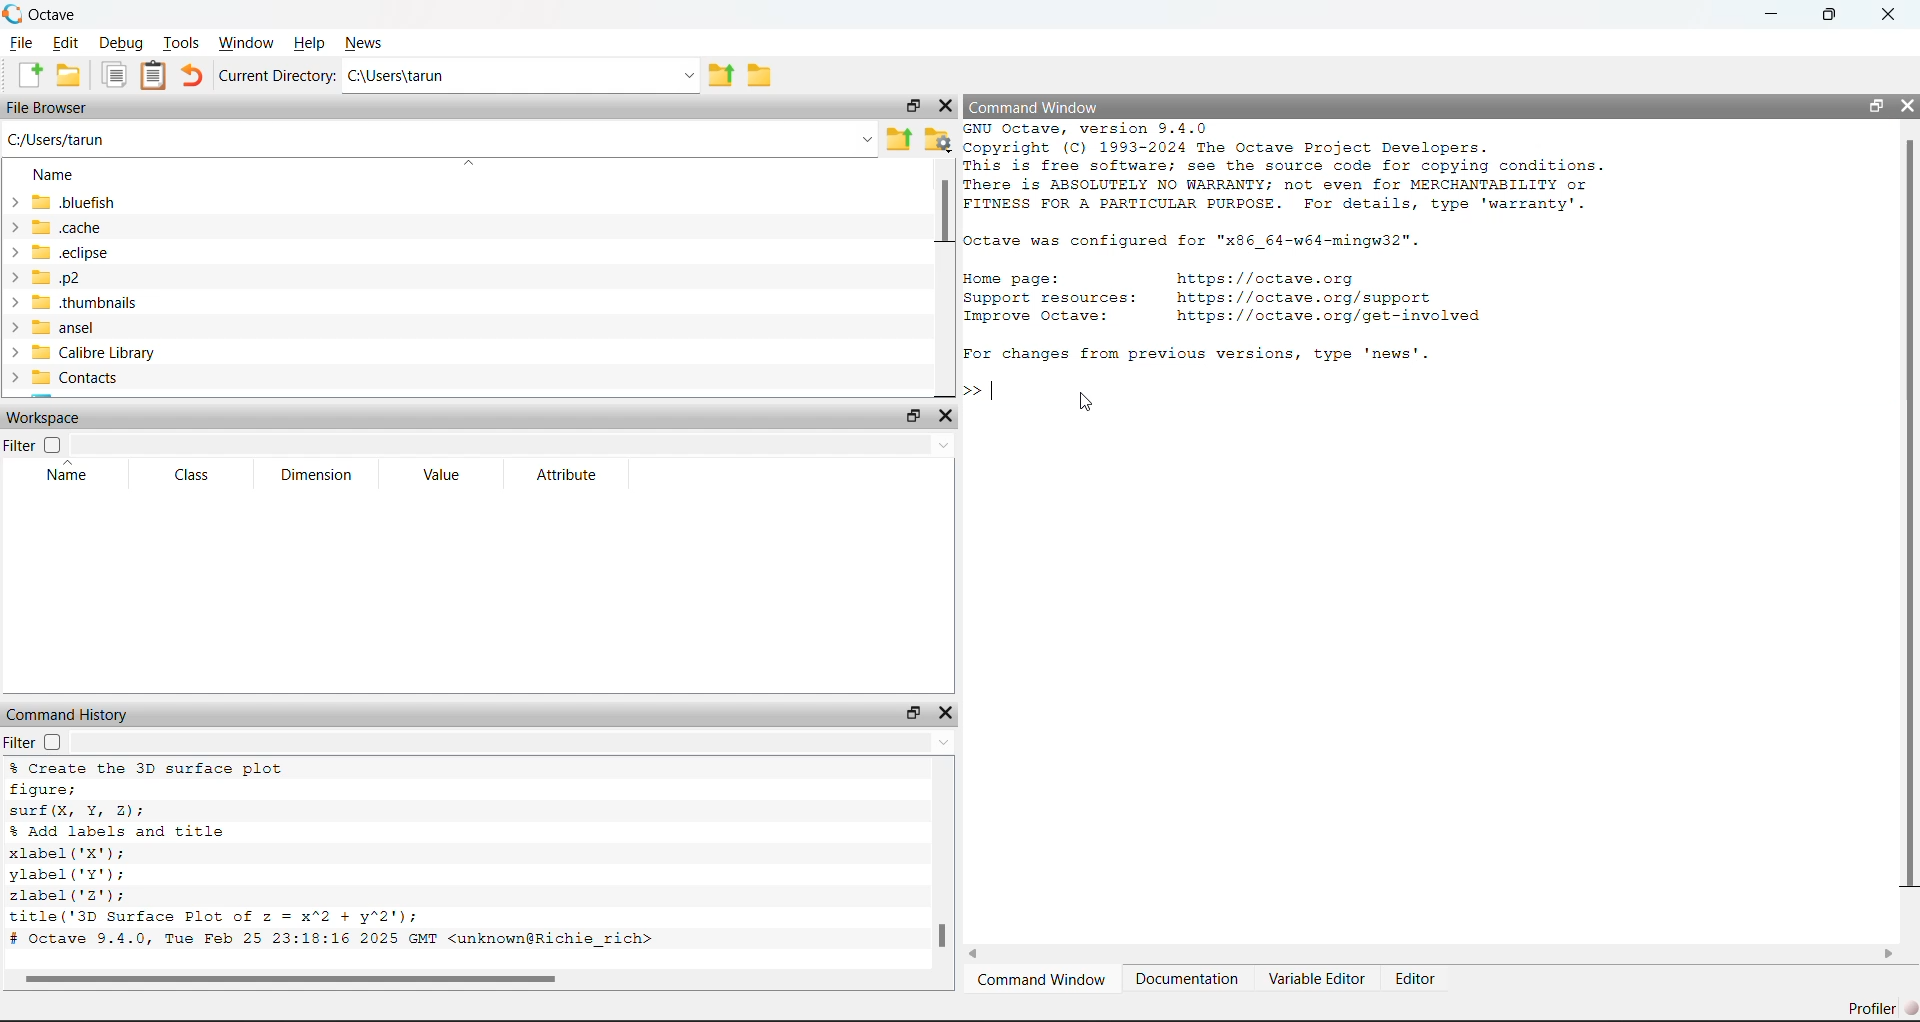 The width and height of the screenshot is (1920, 1022). What do you see at coordinates (157, 768) in the screenshot?
I see `$& Create the 3D surface plot` at bounding box center [157, 768].